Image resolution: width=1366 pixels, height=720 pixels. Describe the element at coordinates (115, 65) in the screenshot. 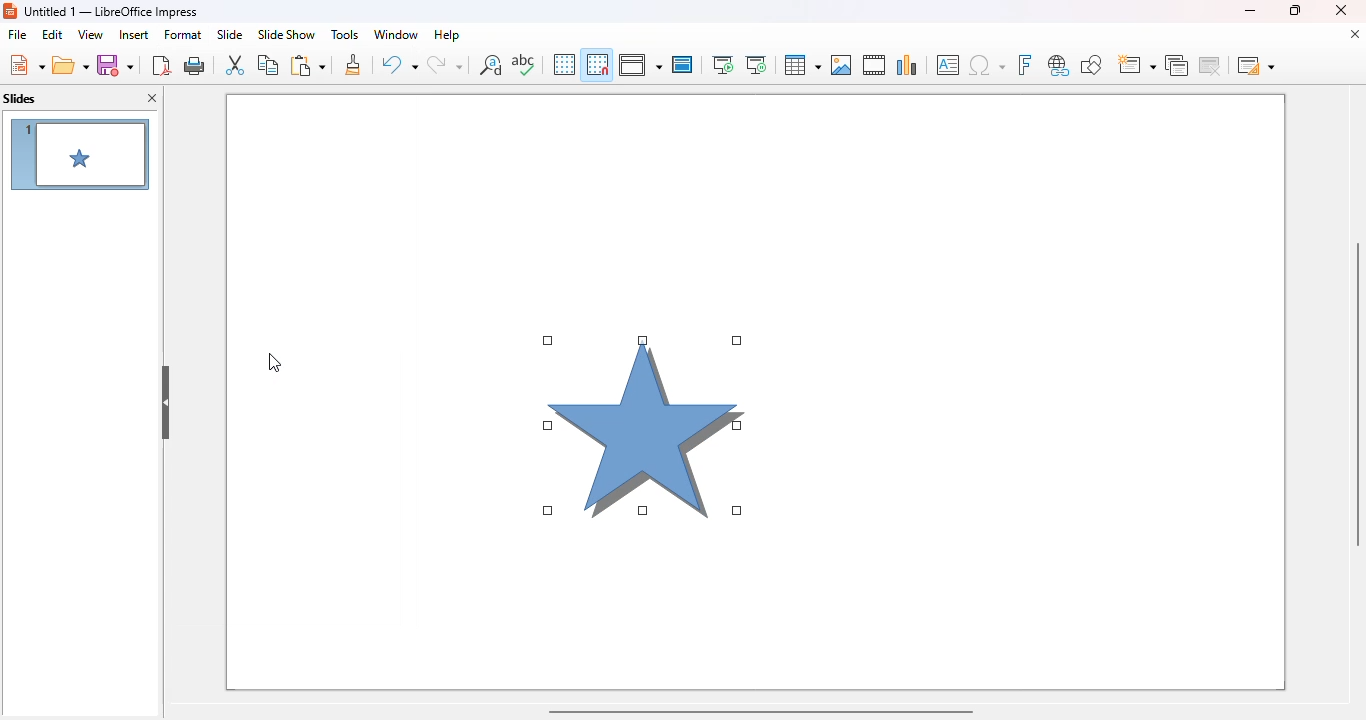

I see `save` at that location.